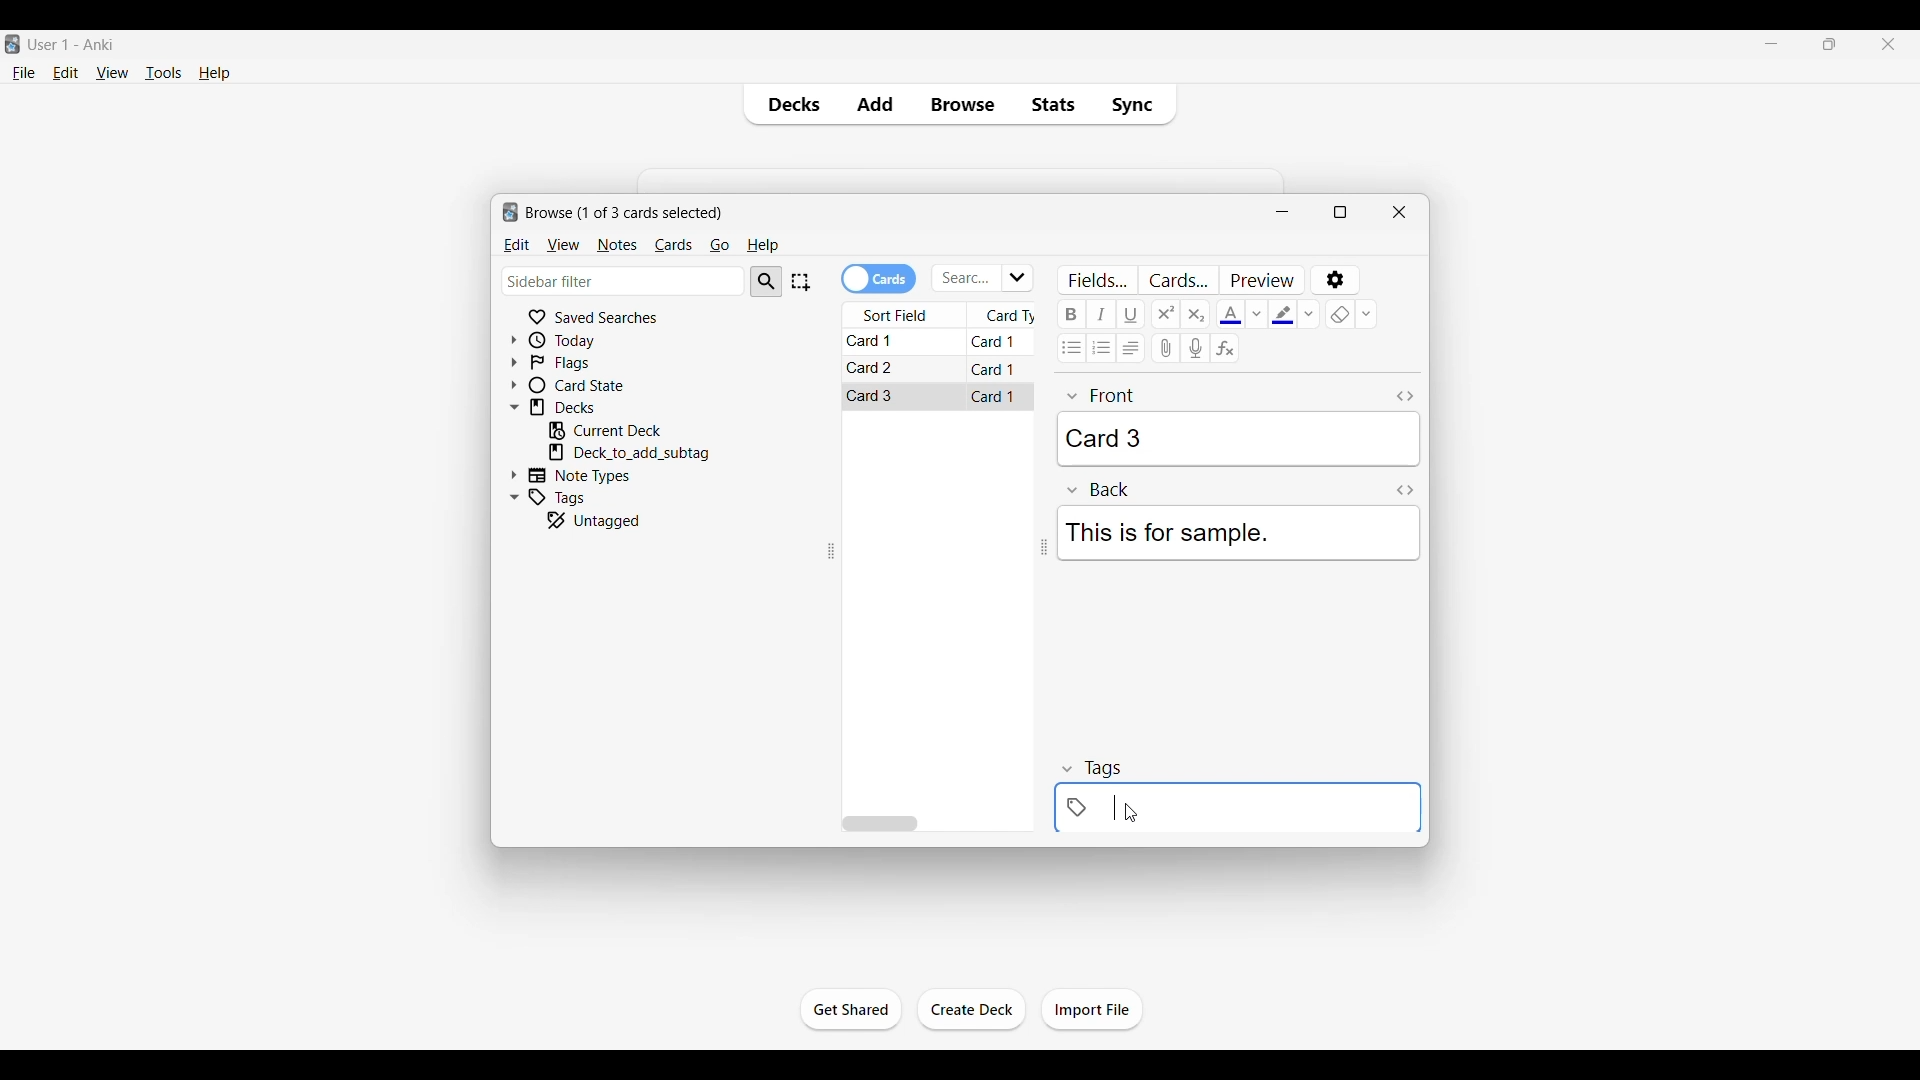 The height and width of the screenshot is (1080, 1920). Describe the element at coordinates (1238, 808) in the screenshot. I see `Click to add tag` at that location.